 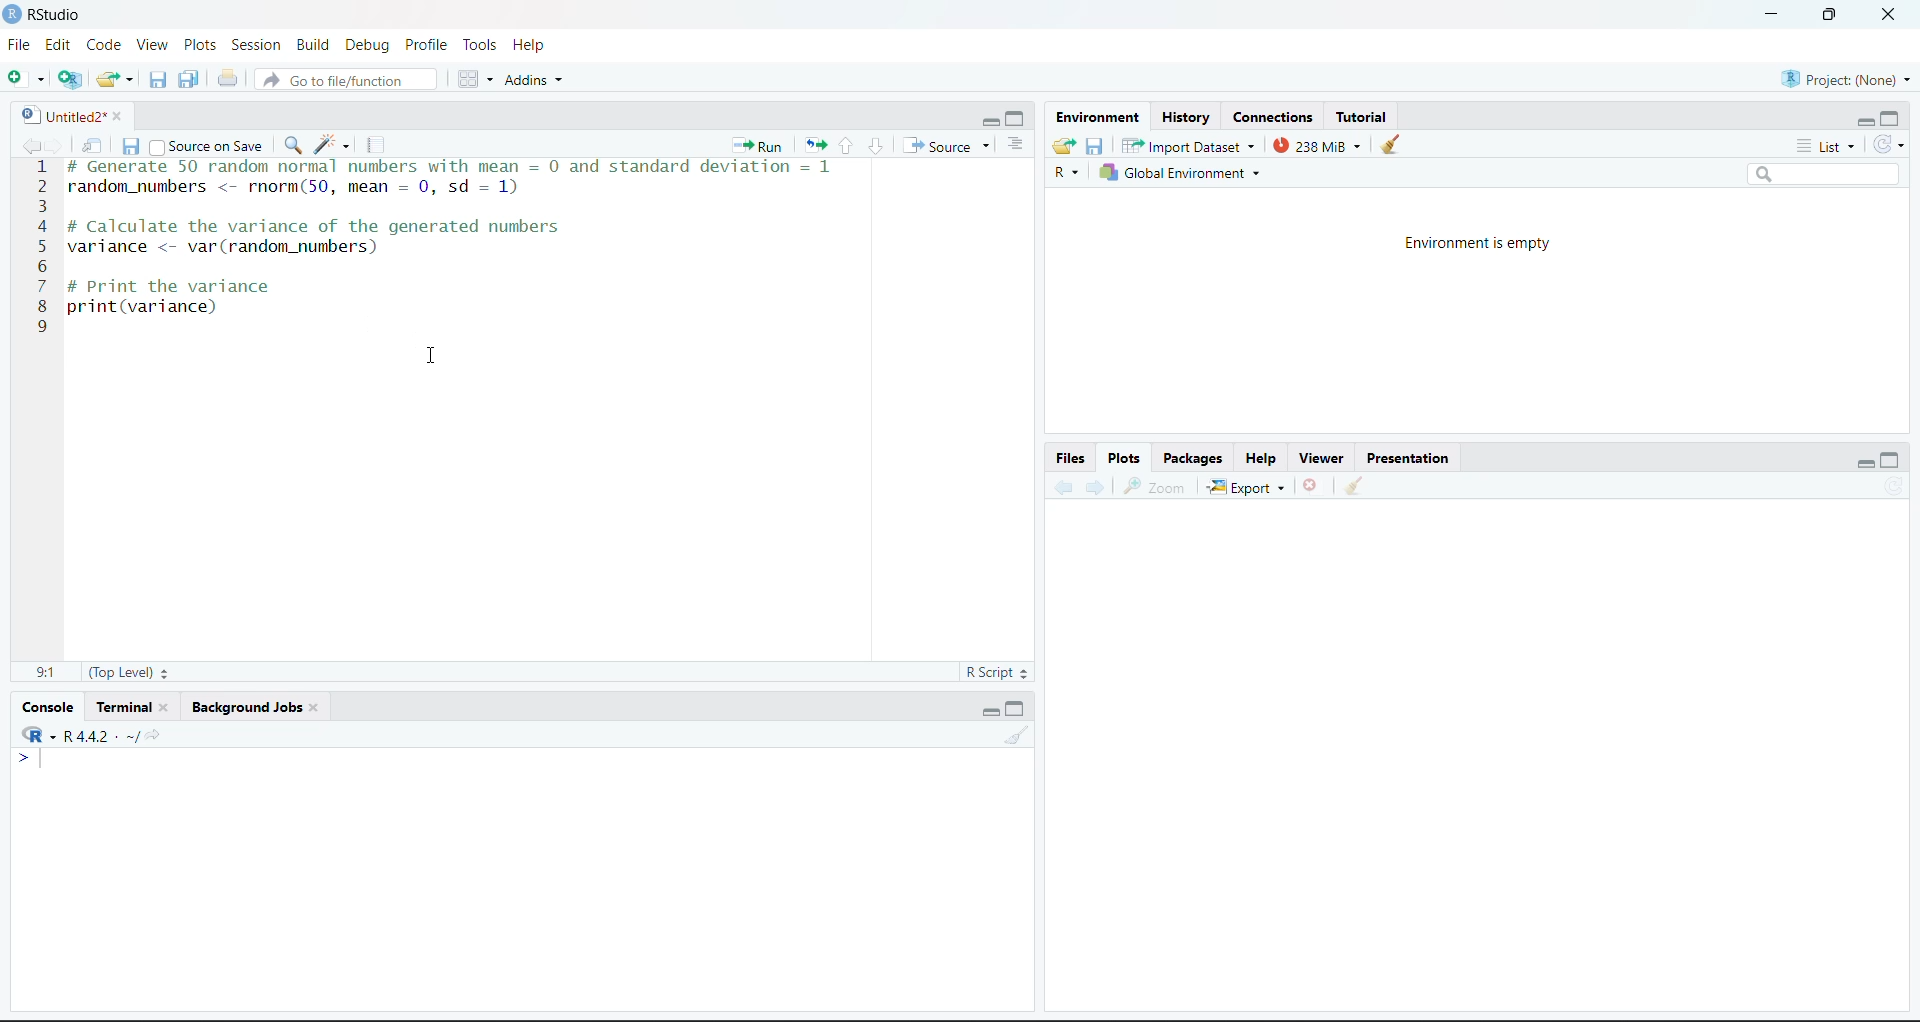 What do you see at coordinates (1096, 487) in the screenshot?
I see `forward` at bounding box center [1096, 487].